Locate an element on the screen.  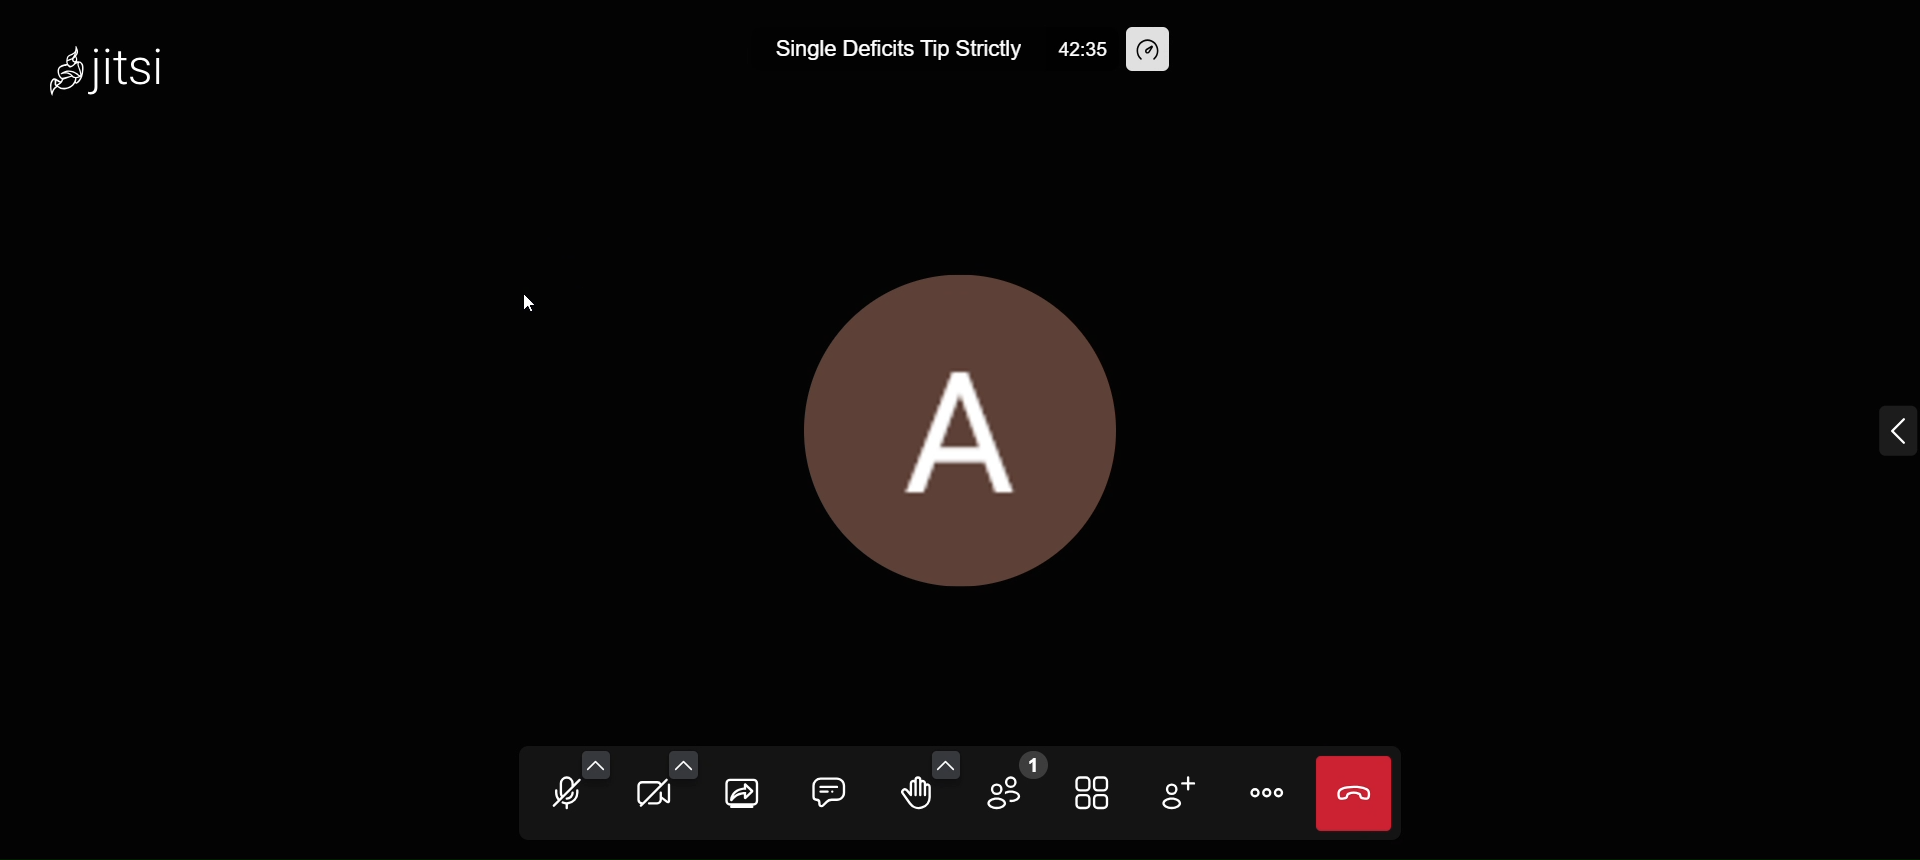
more actions is located at coordinates (1266, 794).